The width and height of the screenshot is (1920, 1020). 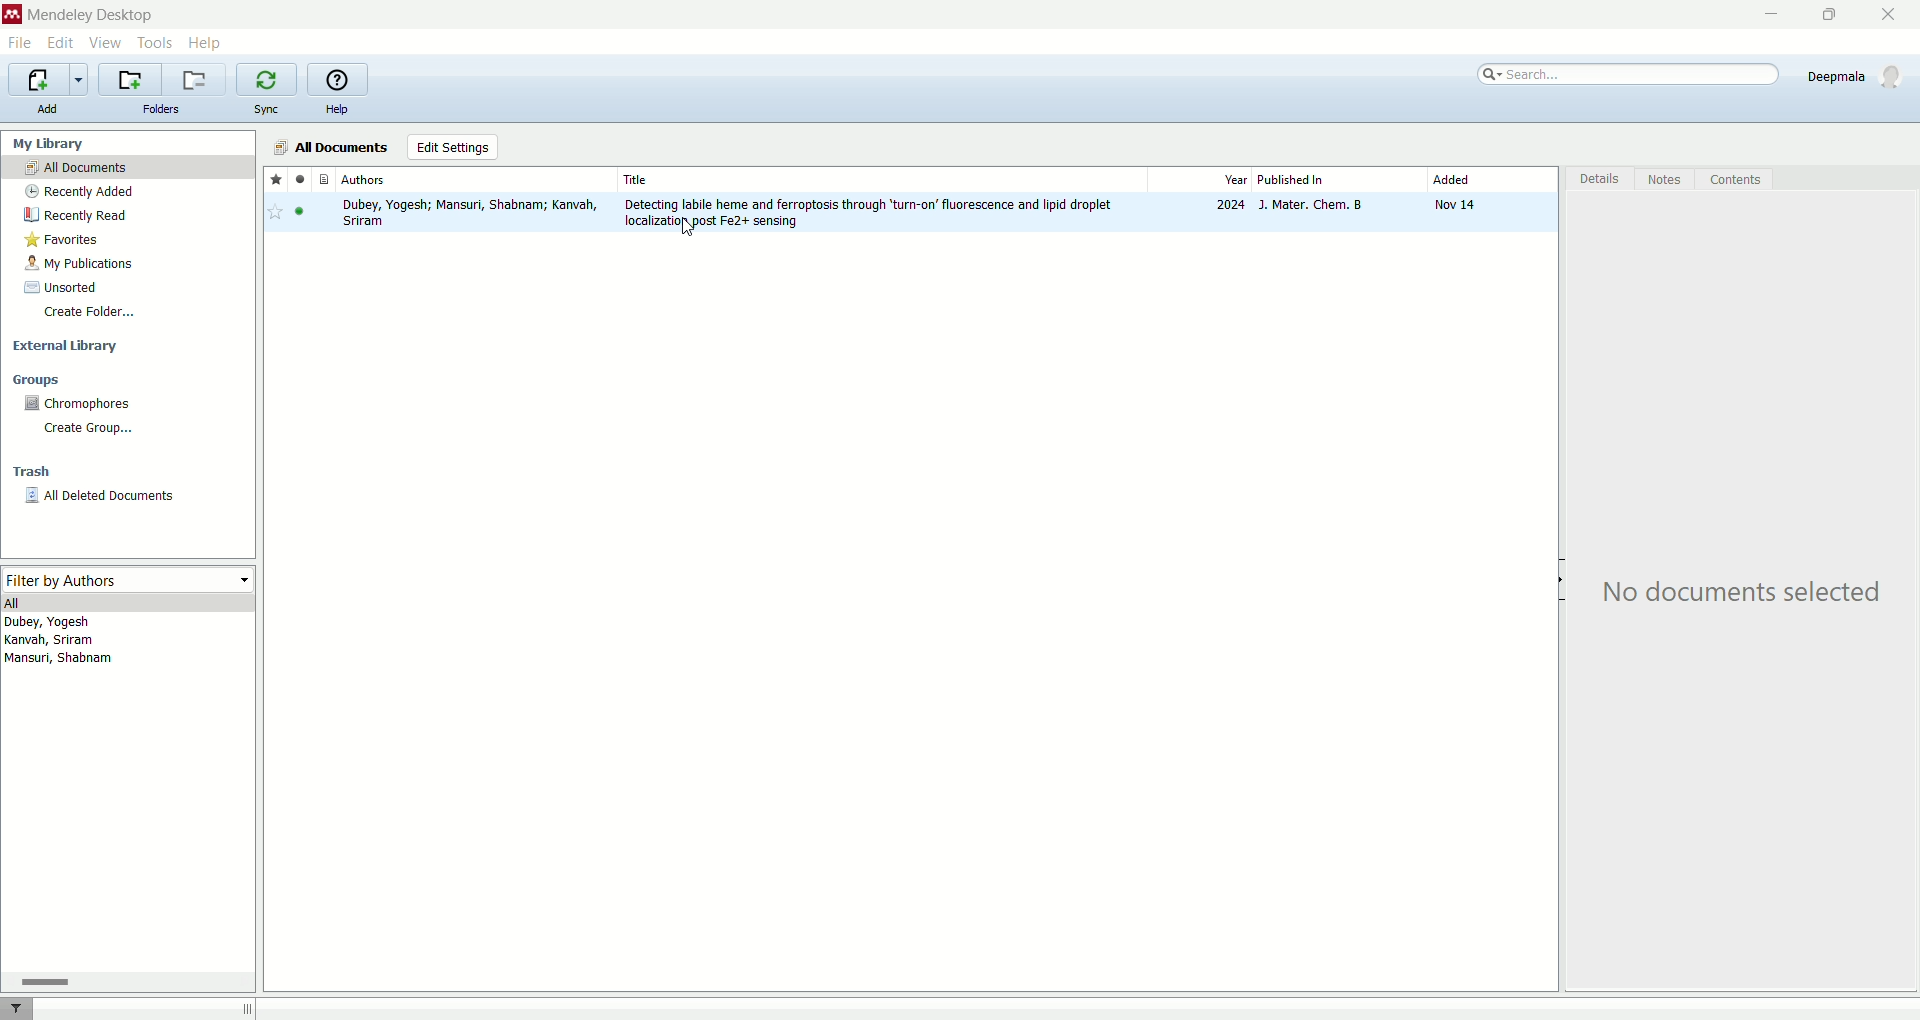 What do you see at coordinates (53, 623) in the screenshot?
I see `Dubey, Yogesh` at bounding box center [53, 623].